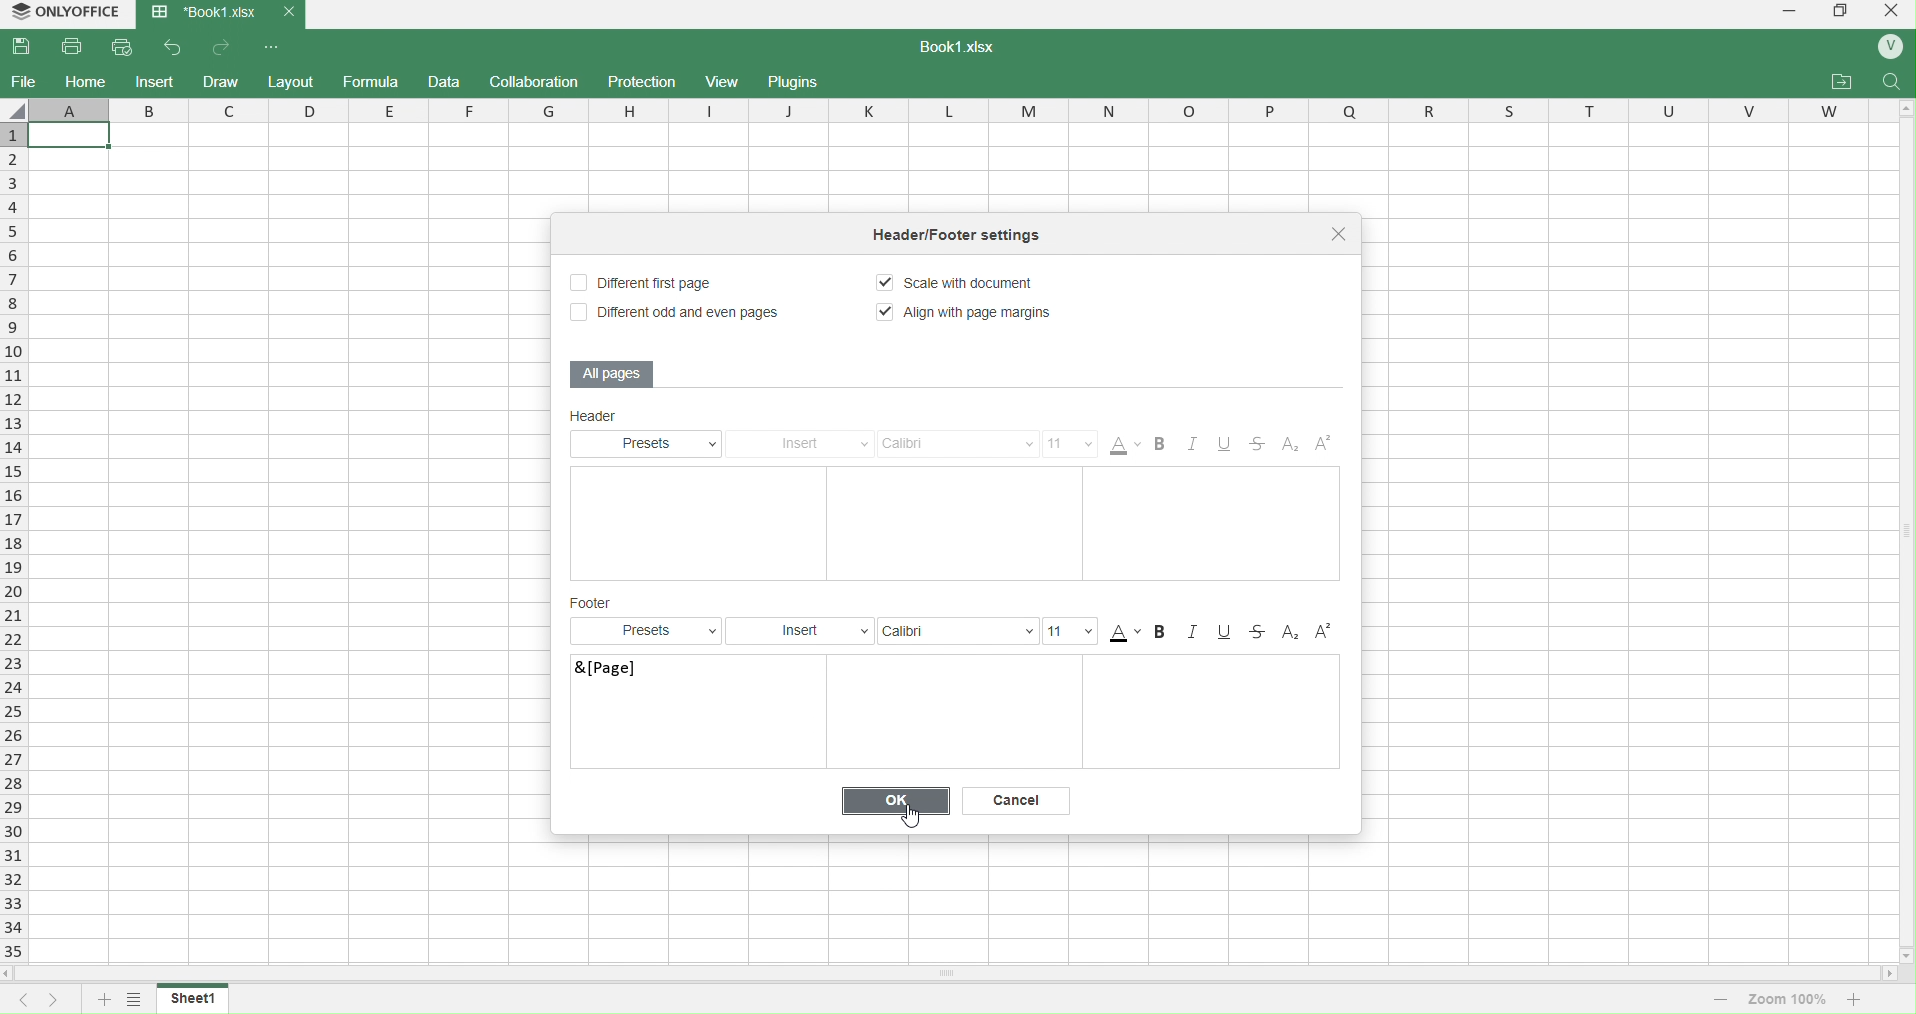  I want to click on close, so click(1889, 14).